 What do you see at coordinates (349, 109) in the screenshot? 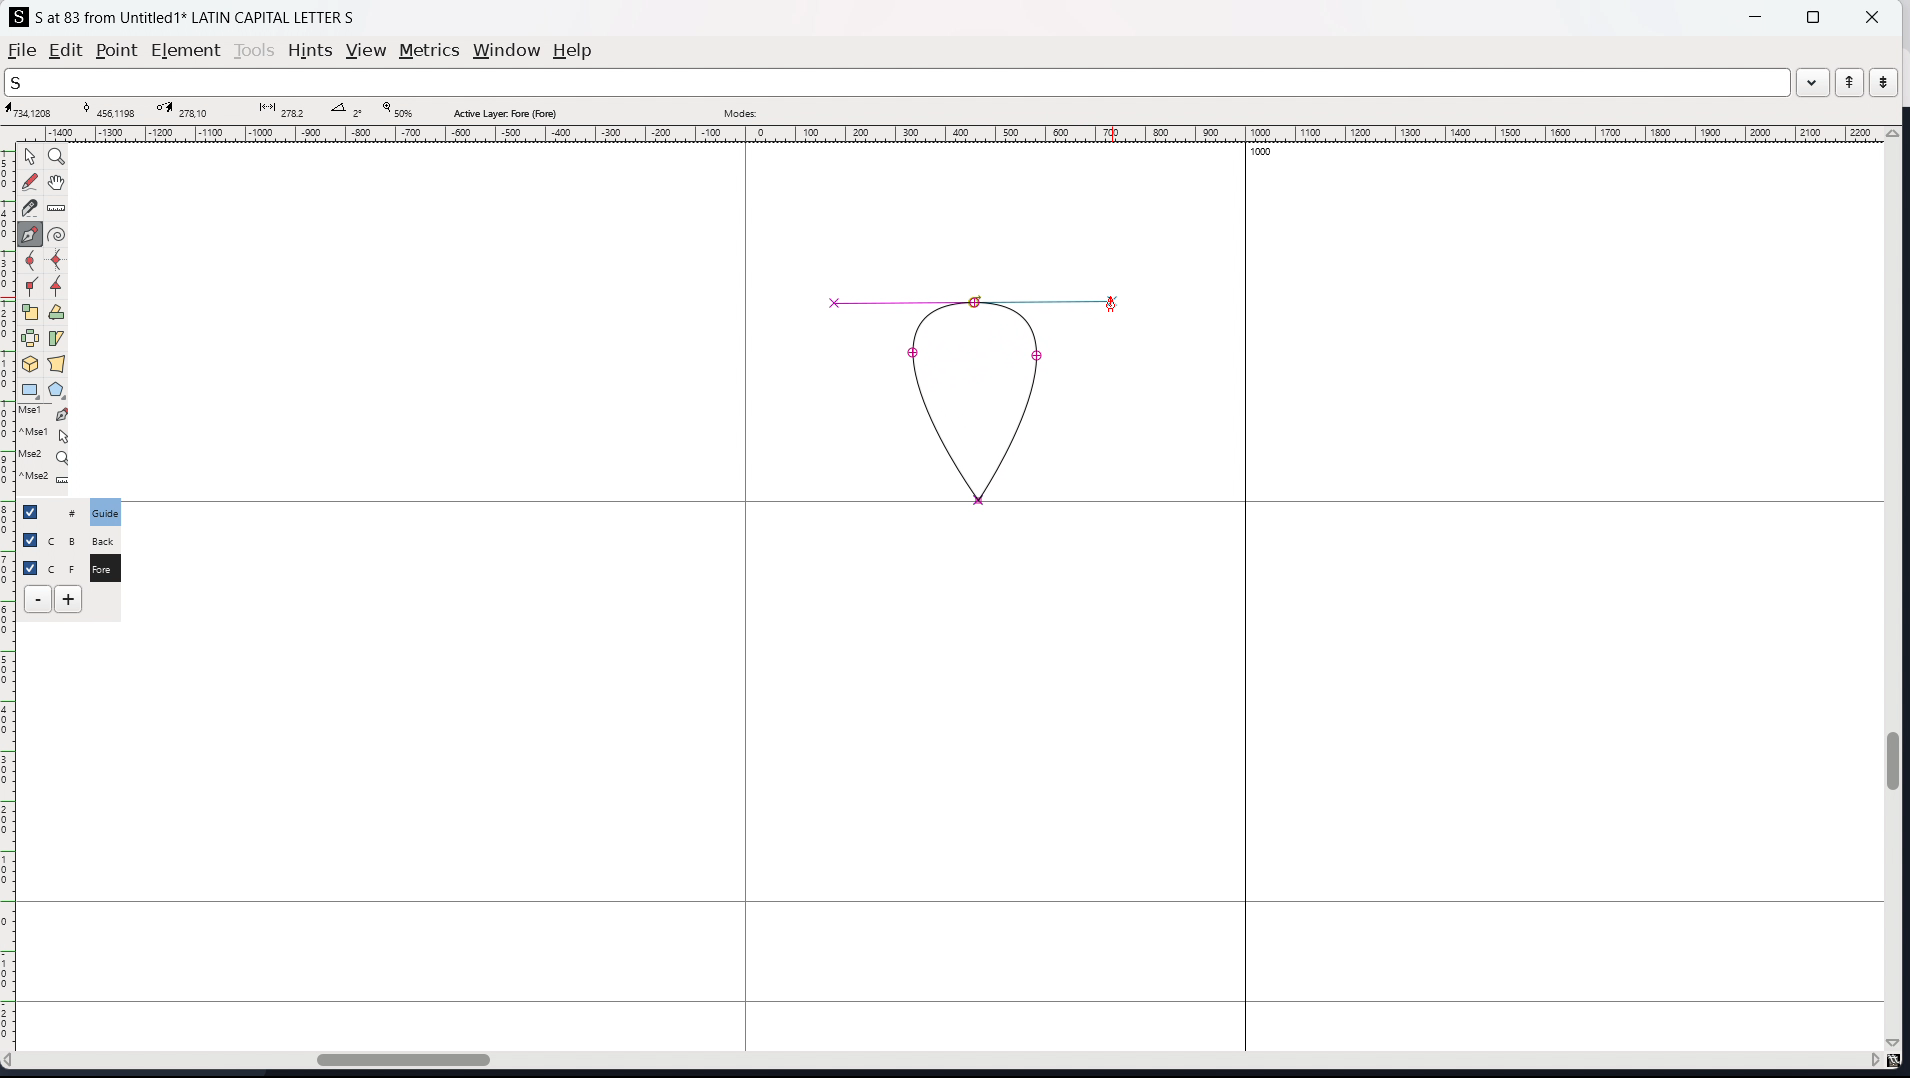
I see `angle between points` at bounding box center [349, 109].